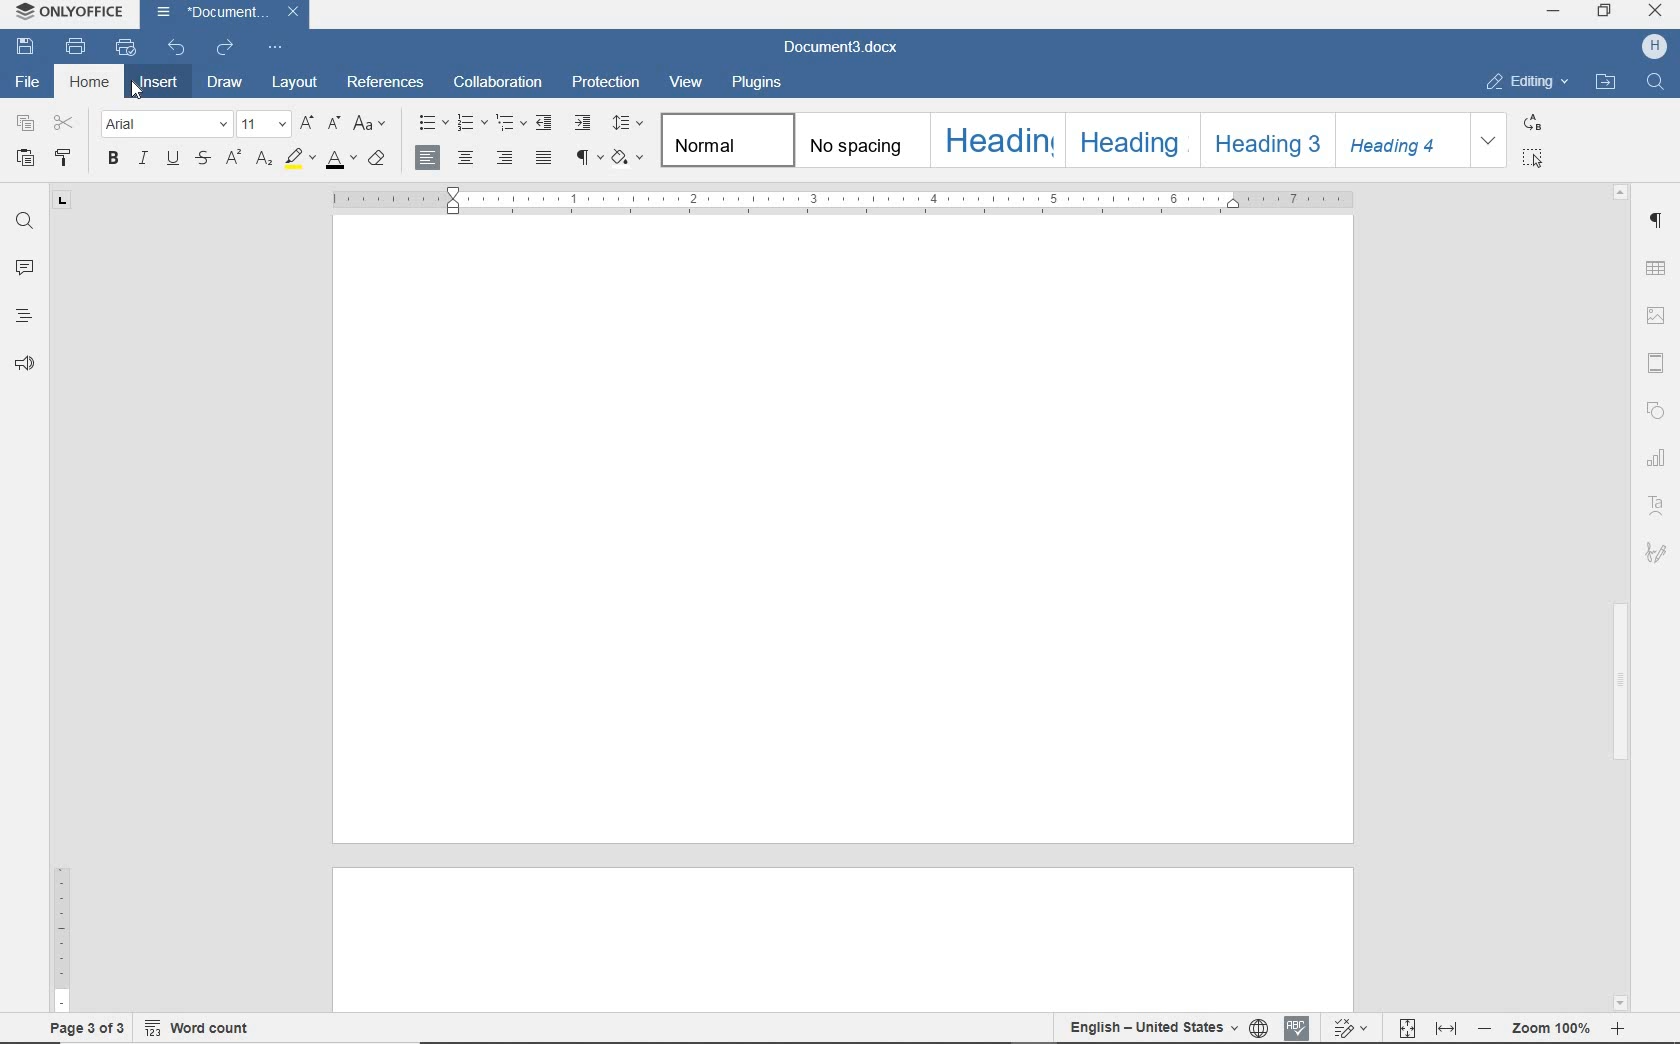 This screenshot has height=1044, width=1680. Describe the element at coordinates (61, 626) in the screenshot. I see `RULER` at that location.